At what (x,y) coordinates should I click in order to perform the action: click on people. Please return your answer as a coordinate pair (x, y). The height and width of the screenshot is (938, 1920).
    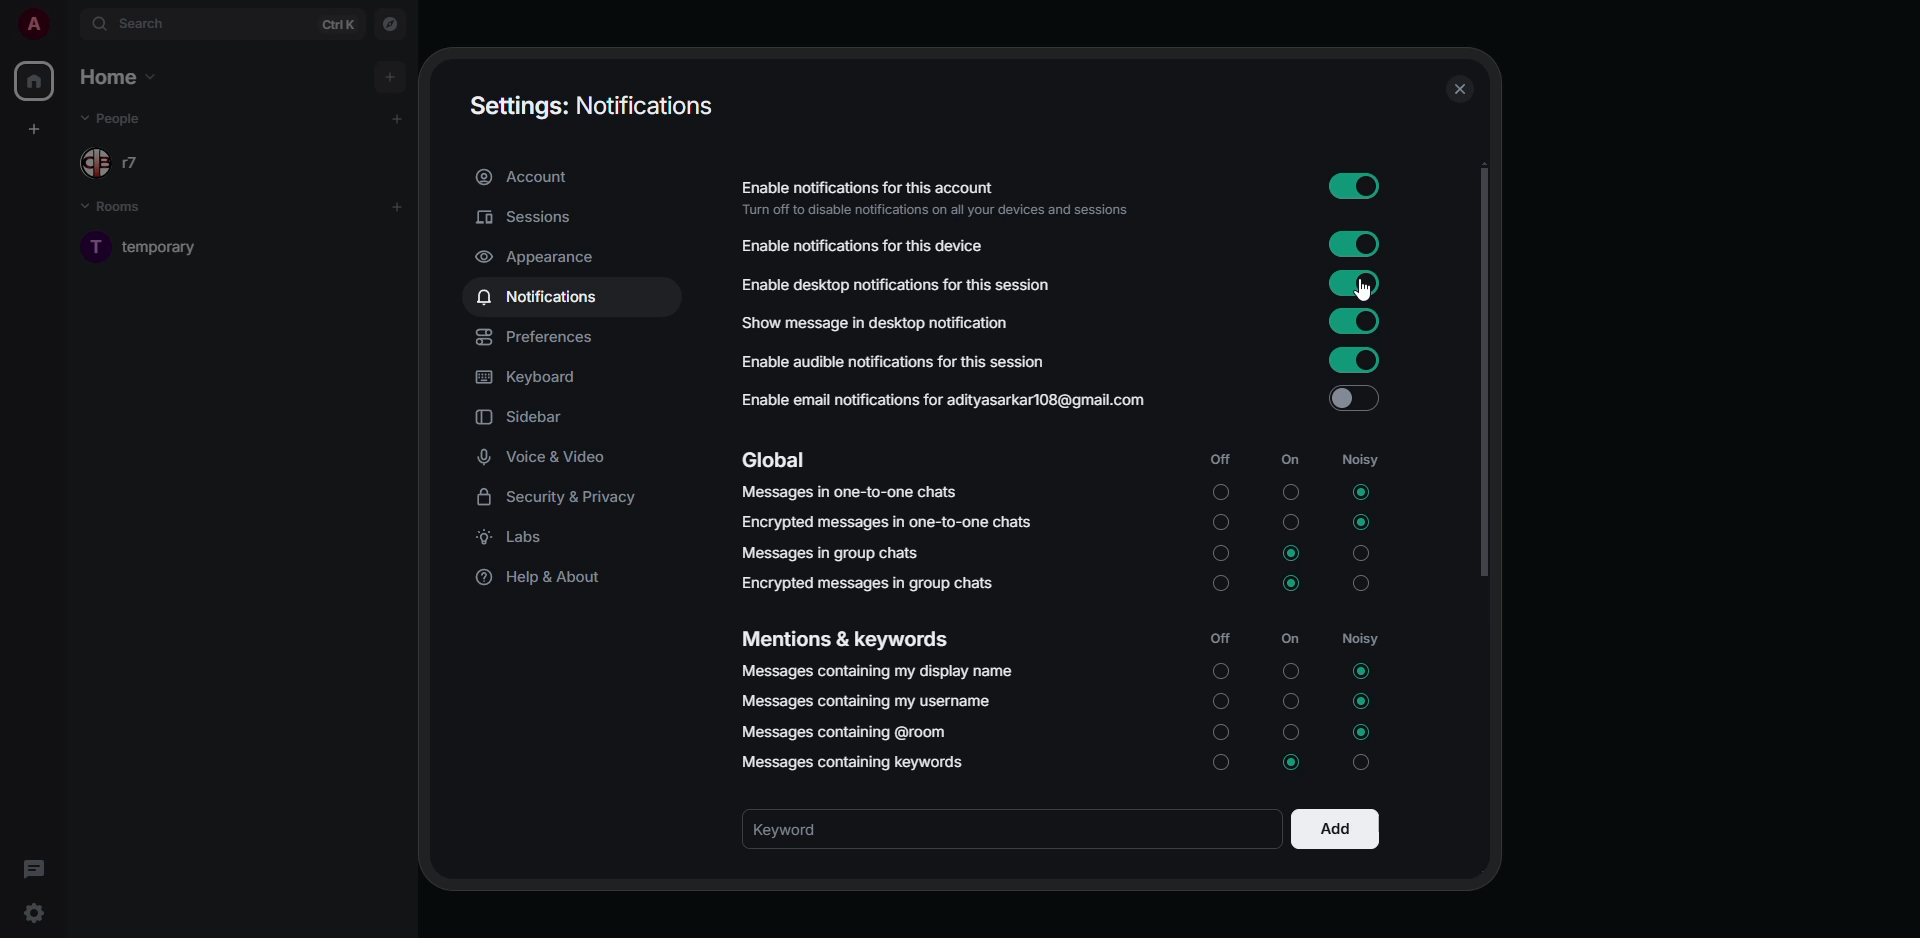
    Looking at the image, I should click on (132, 162).